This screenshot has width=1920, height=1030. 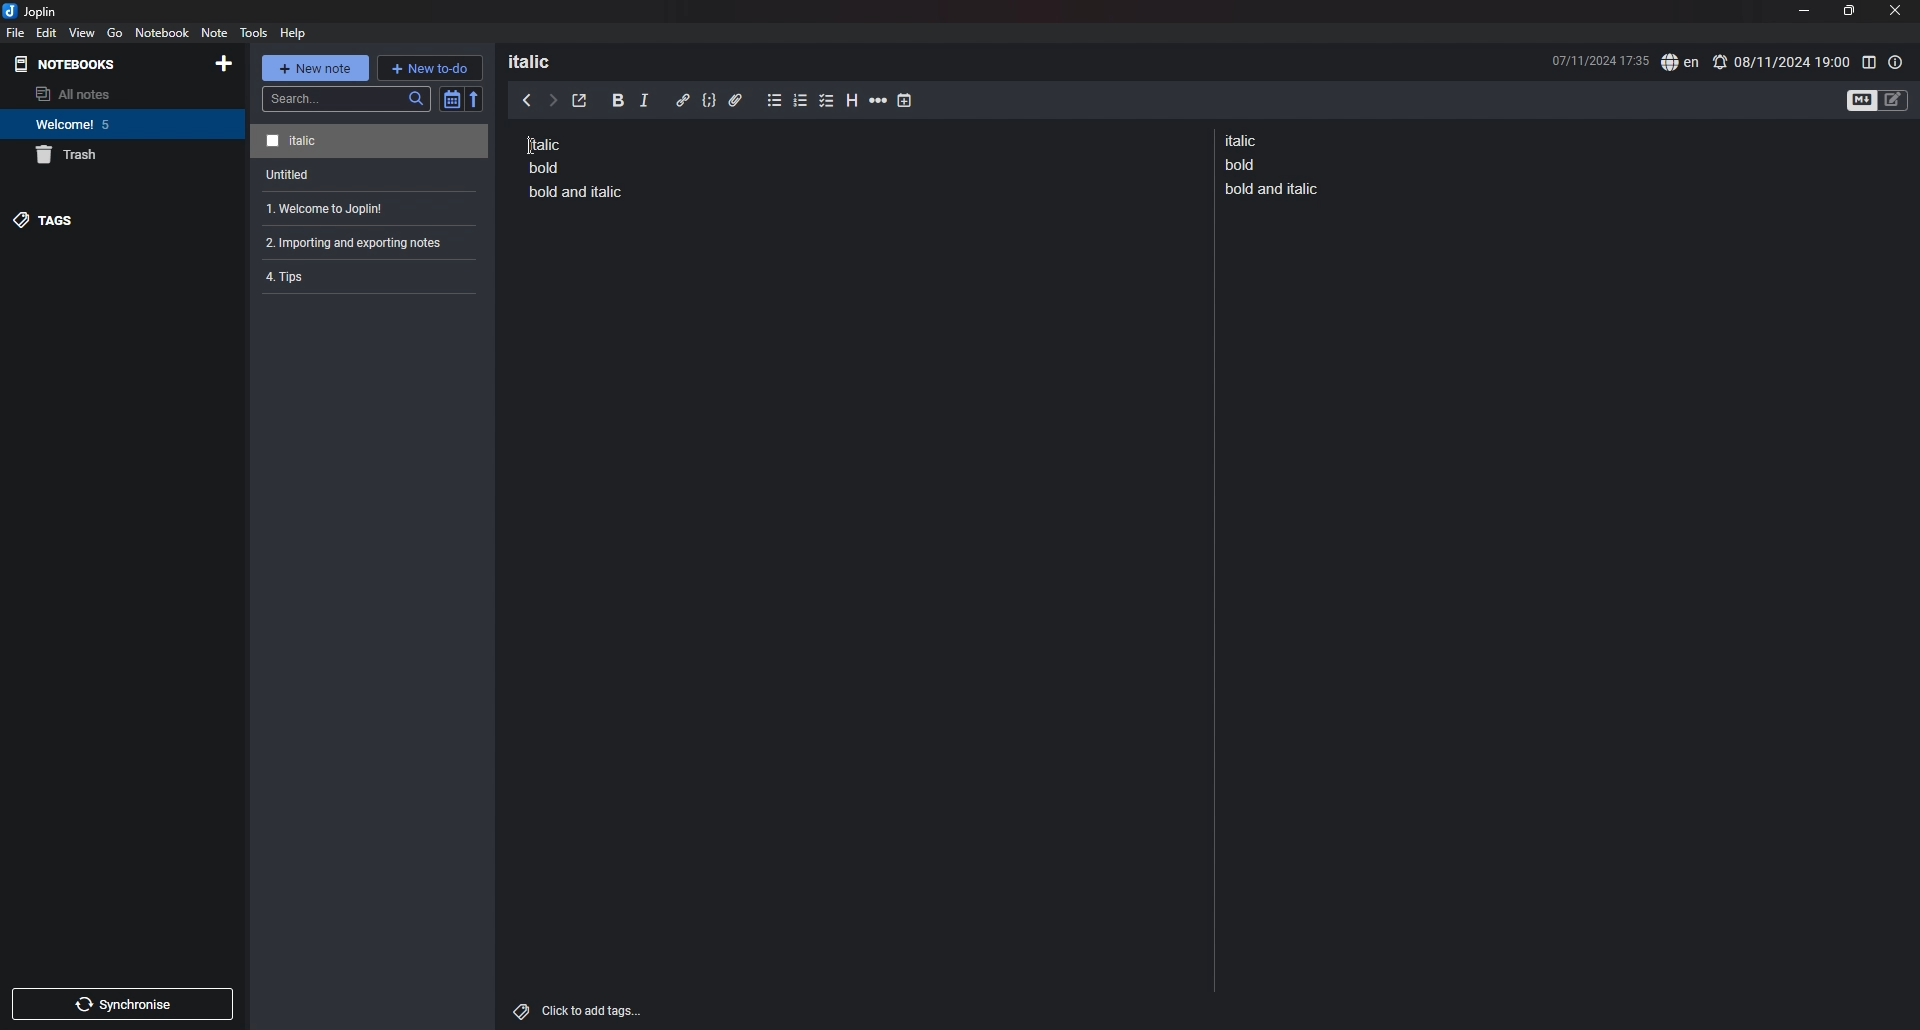 I want to click on trash, so click(x=123, y=155).